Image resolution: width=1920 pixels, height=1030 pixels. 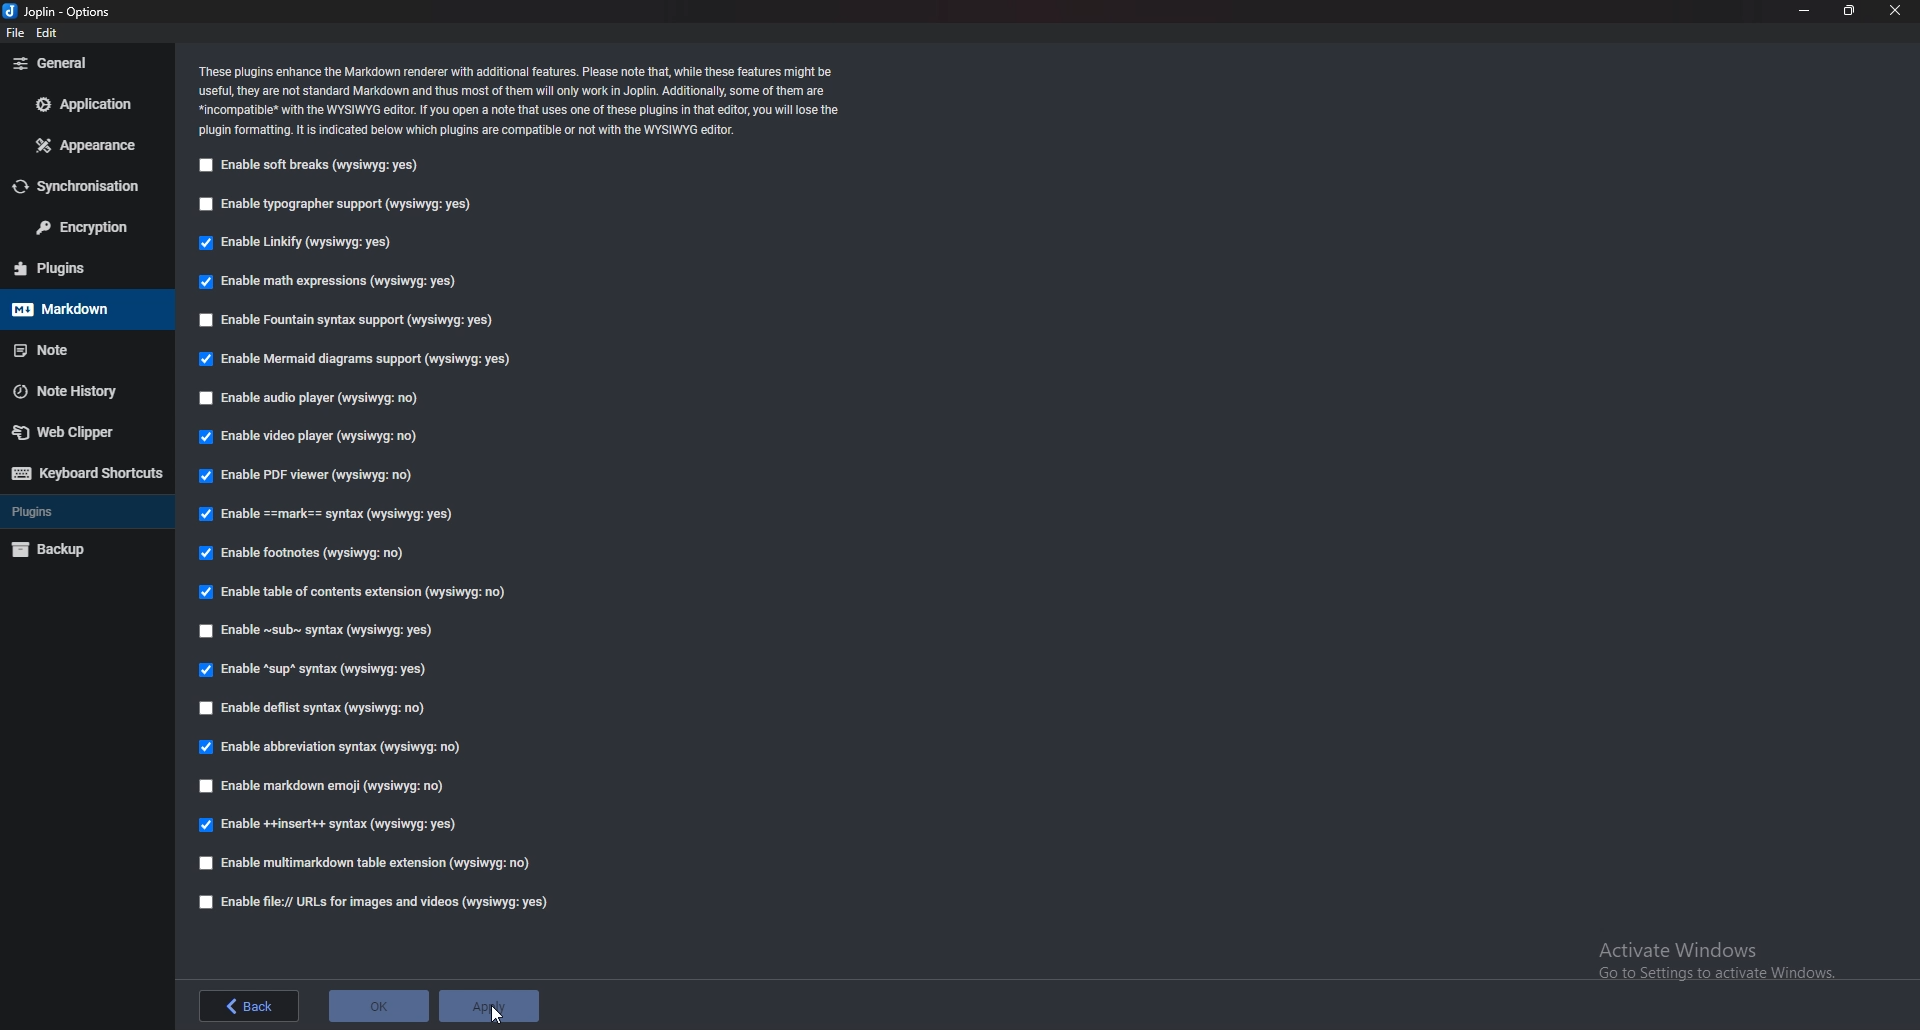 What do you see at coordinates (320, 631) in the screenshot?
I see `Enable Sub syntax` at bounding box center [320, 631].